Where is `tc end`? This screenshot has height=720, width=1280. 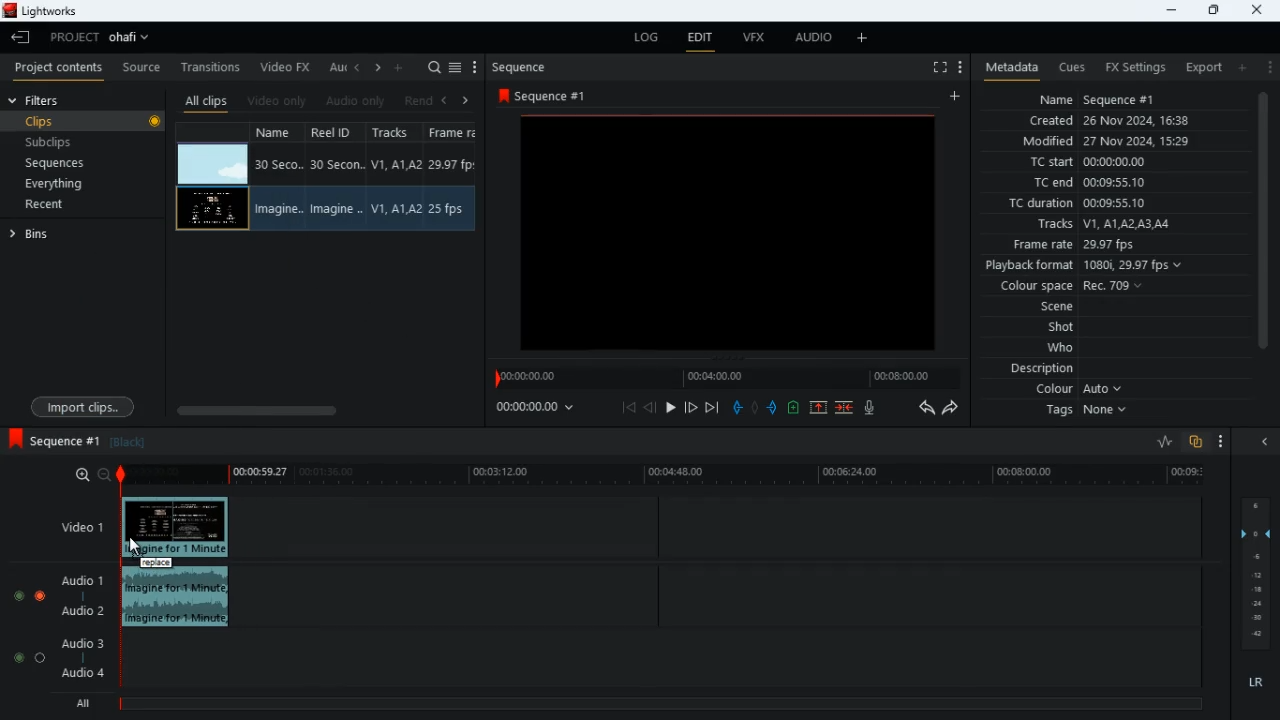 tc end is located at coordinates (1082, 183).